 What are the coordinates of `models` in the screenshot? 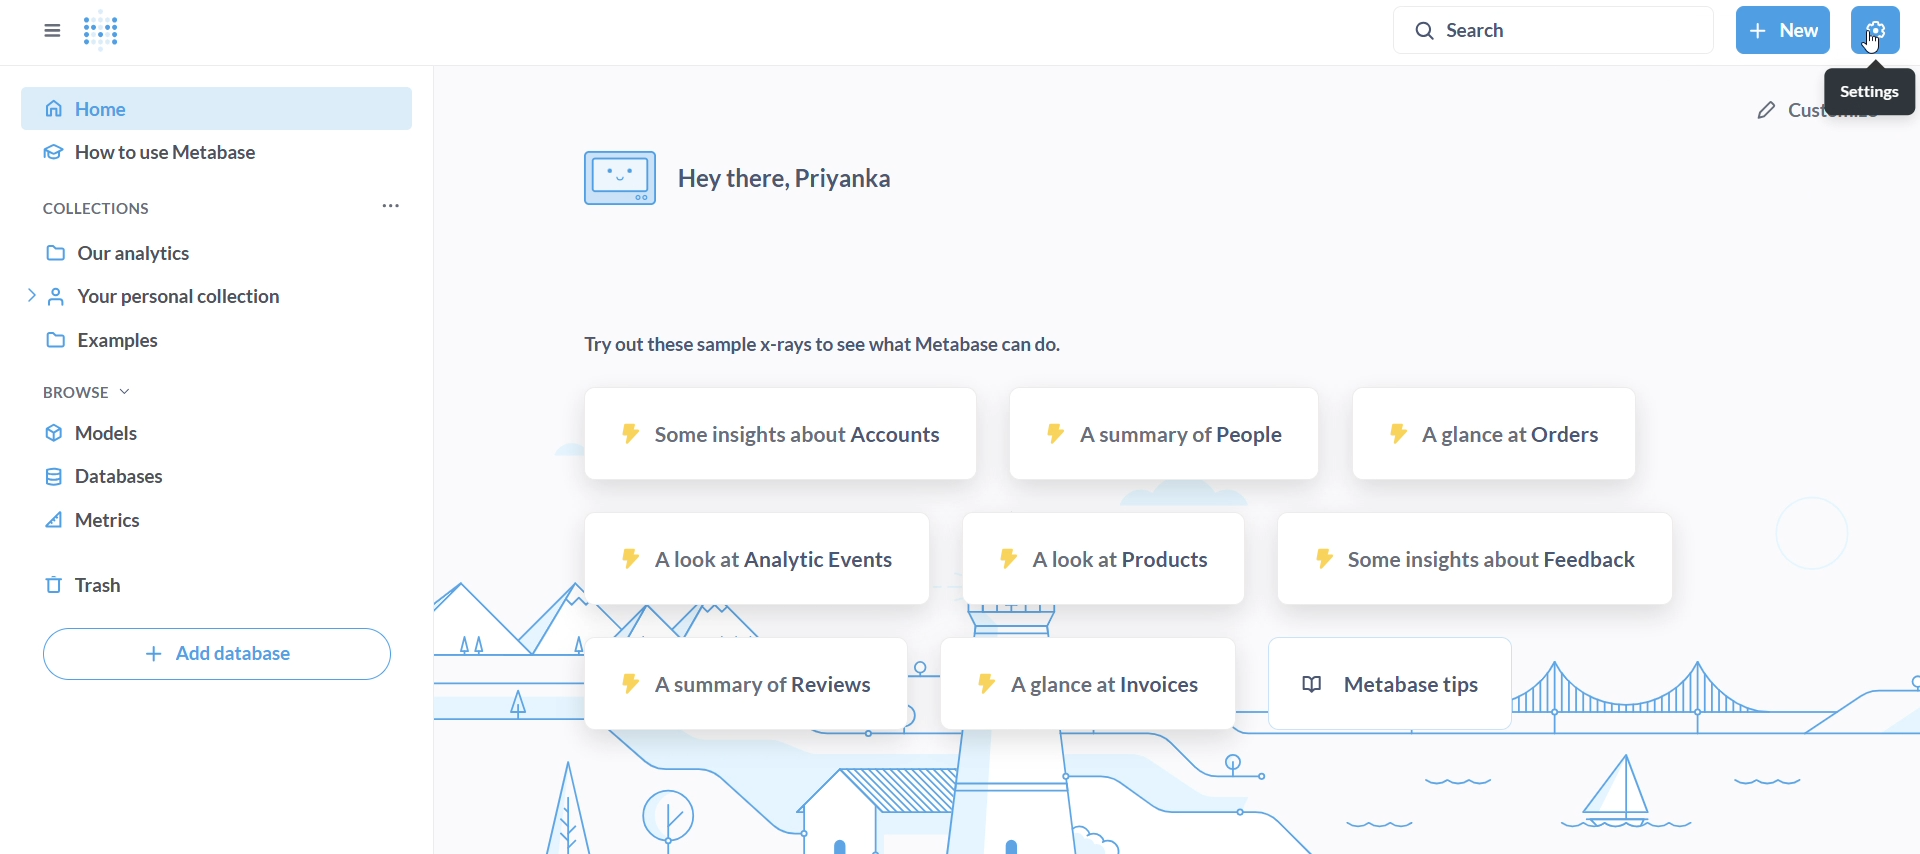 It's located at (219, 431).